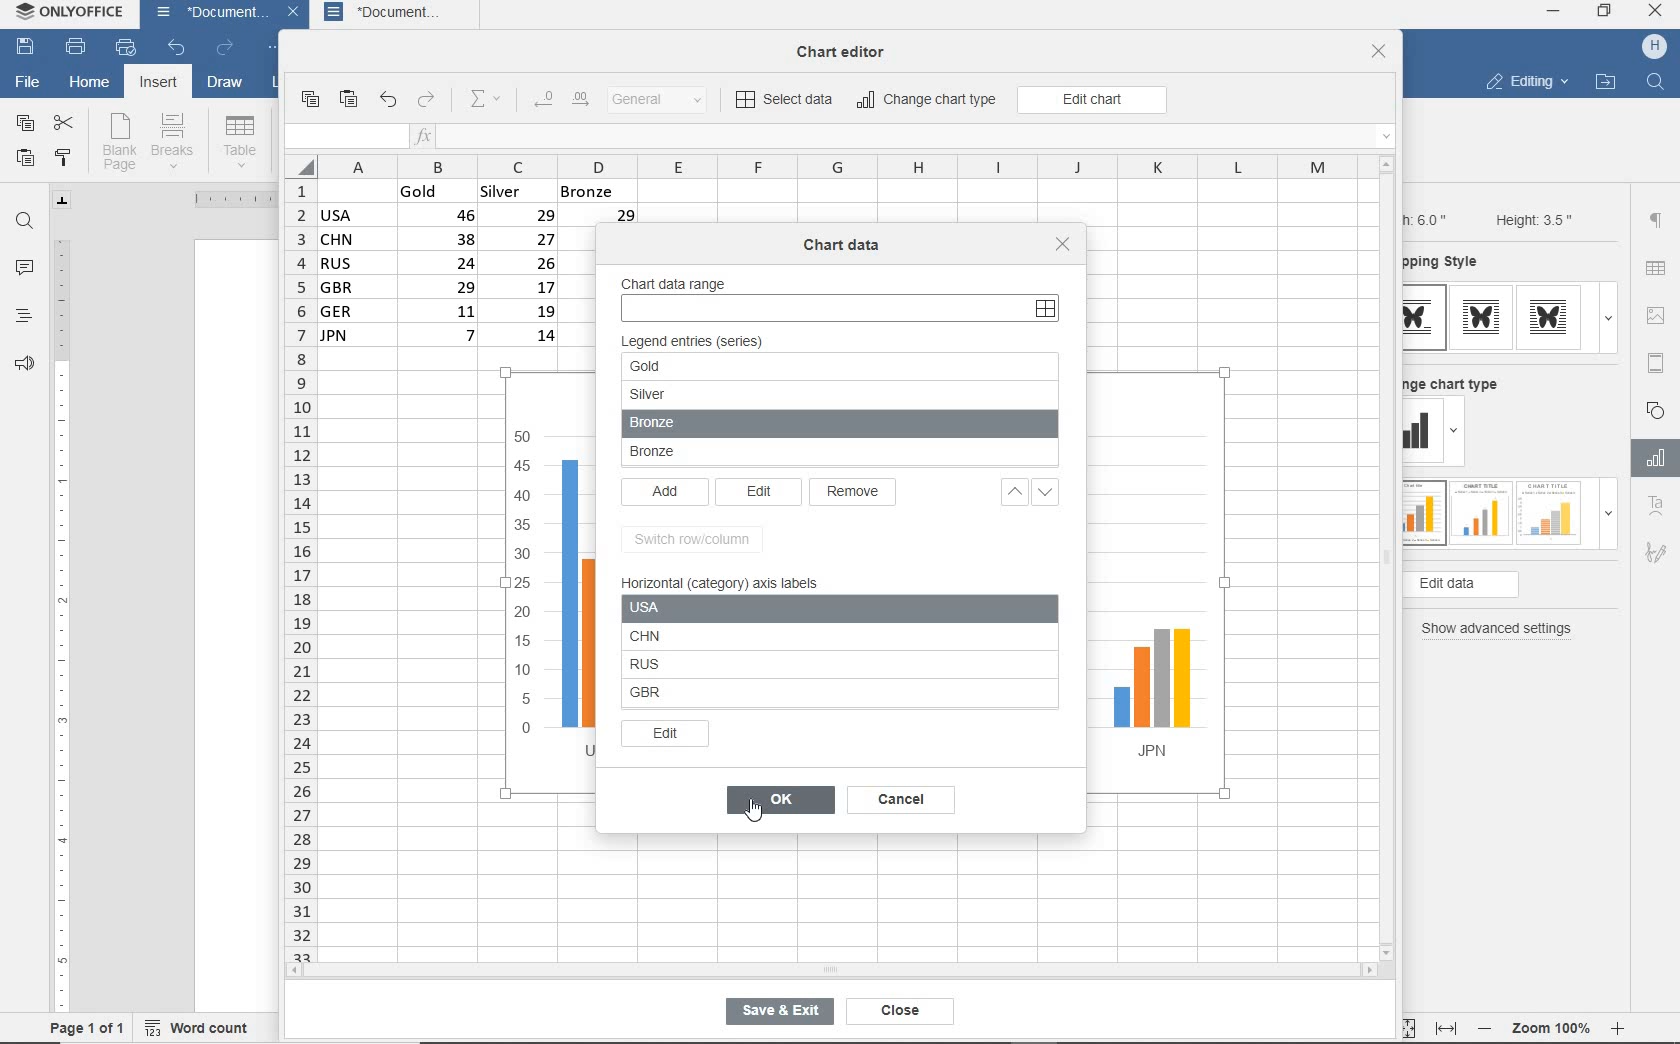 The height and width of the screenshot is (1044, 1680). Describe the element at coordinates (119, 142) in the screenshot. I see `blank page` at that location.